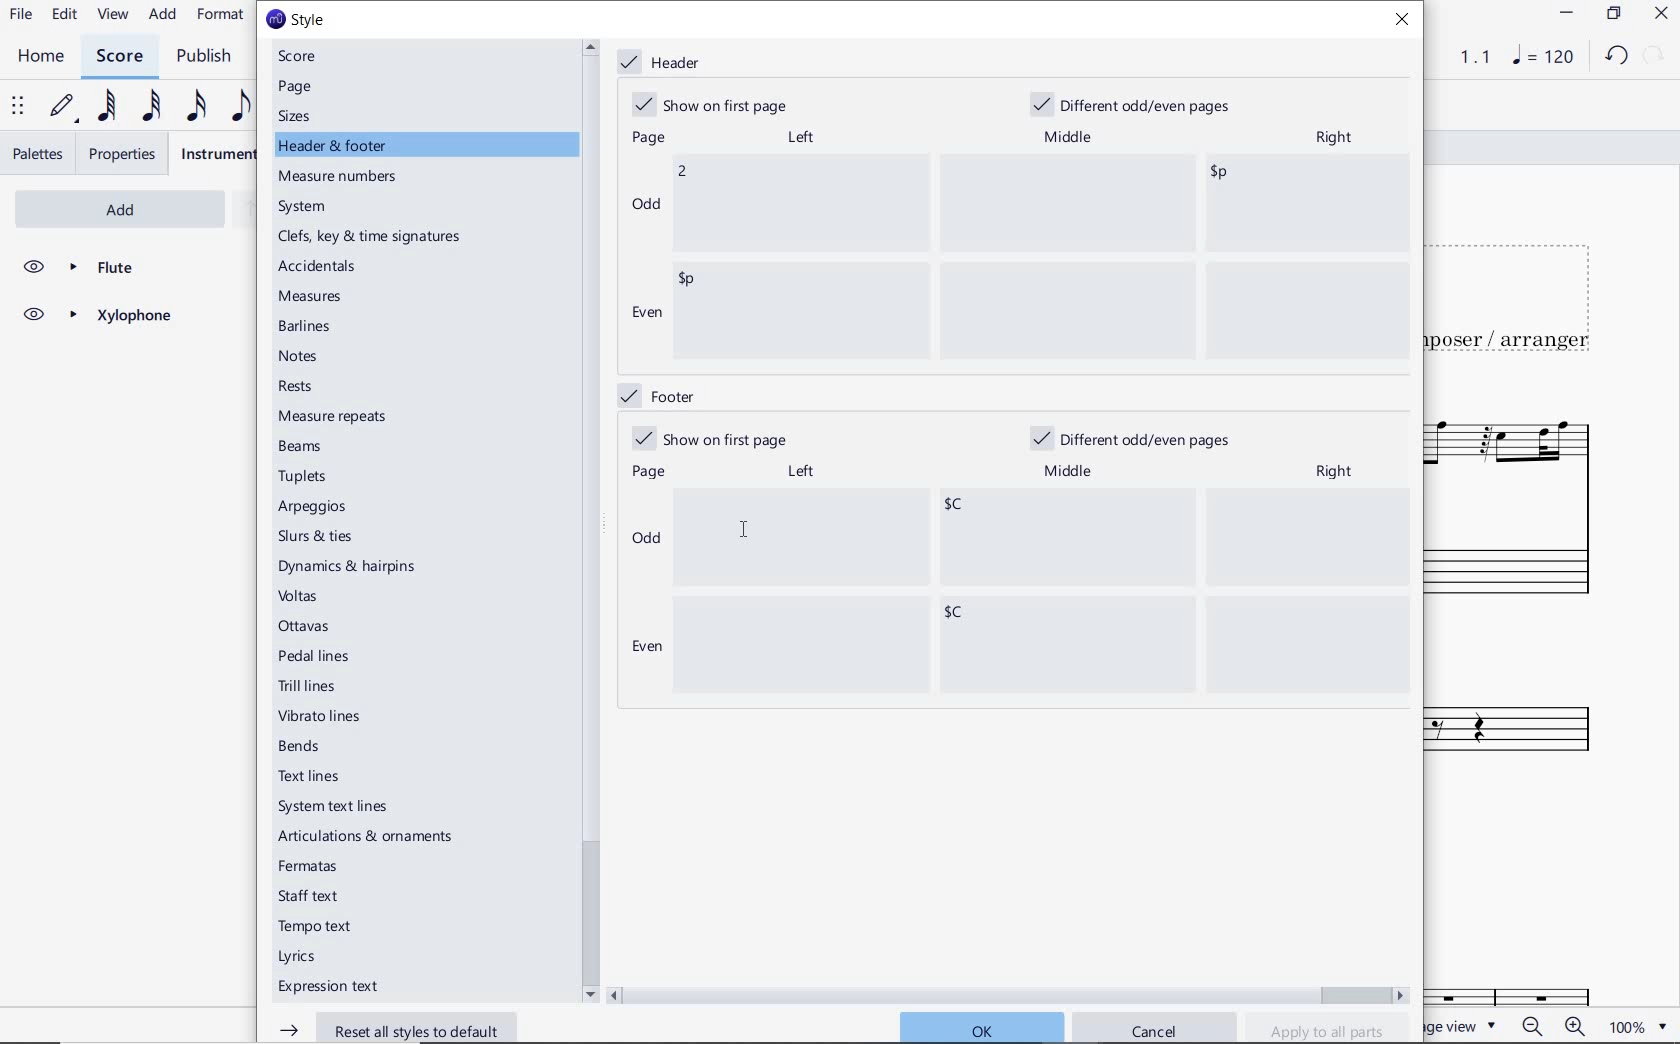 This screenshot has height=1044, width=1680. What do you see at coordinates (1551, 1025) in the screenshot?
I see `zoom in or zoom out` at bounding box center [1551, 1025].